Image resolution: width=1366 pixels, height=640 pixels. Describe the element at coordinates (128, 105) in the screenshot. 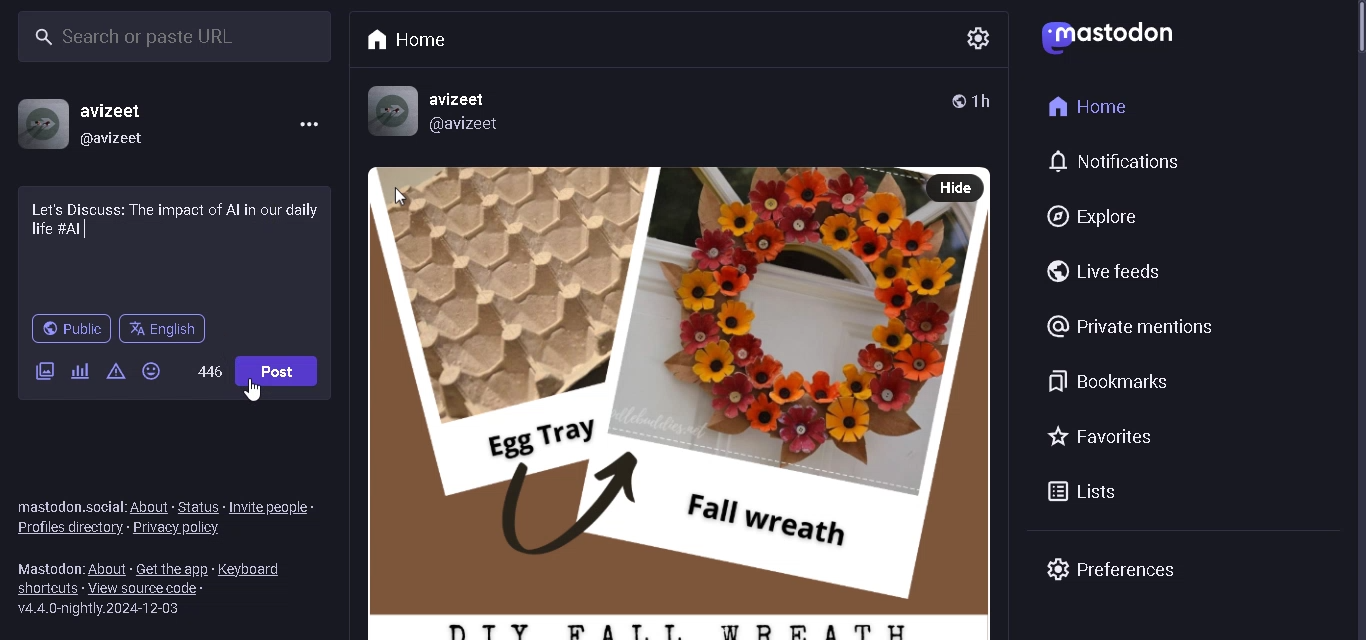

I see `USERNAME` at that location.